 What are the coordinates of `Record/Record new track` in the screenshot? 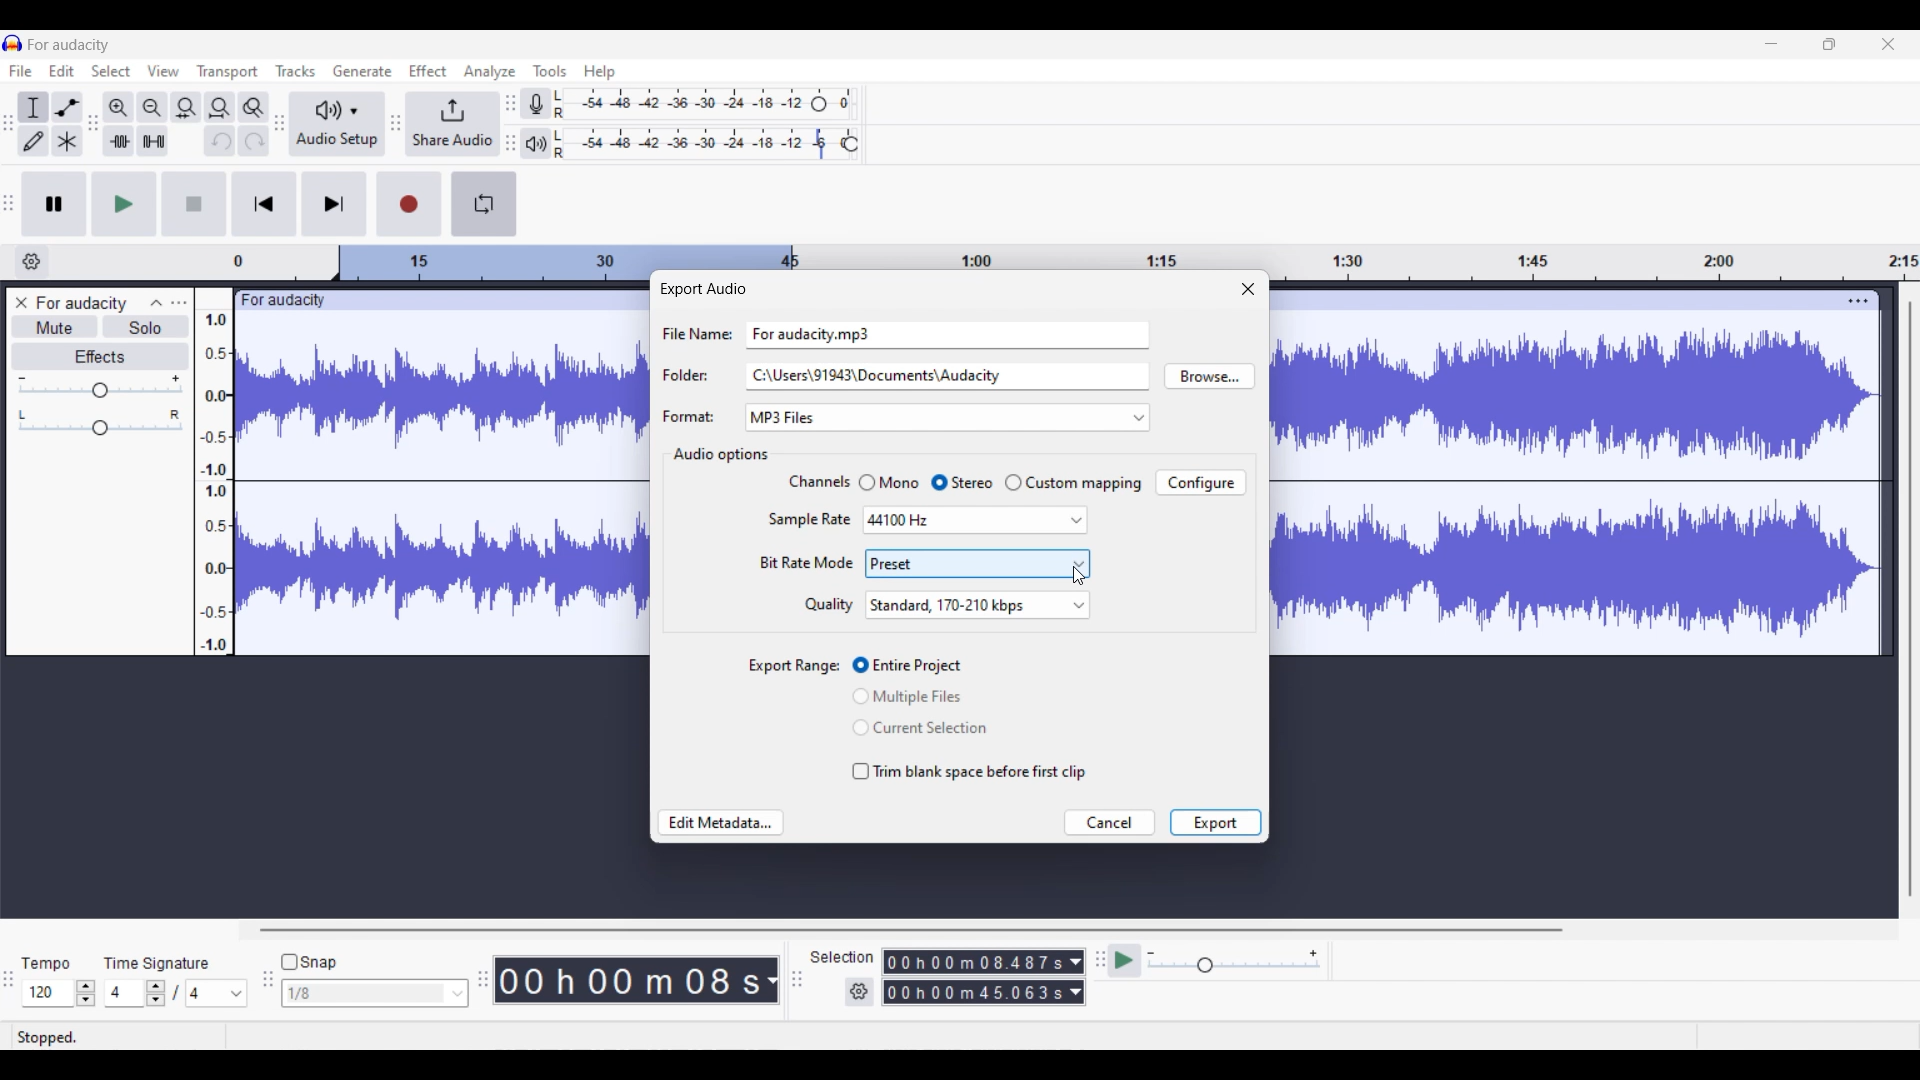 It's located at (410, 204).